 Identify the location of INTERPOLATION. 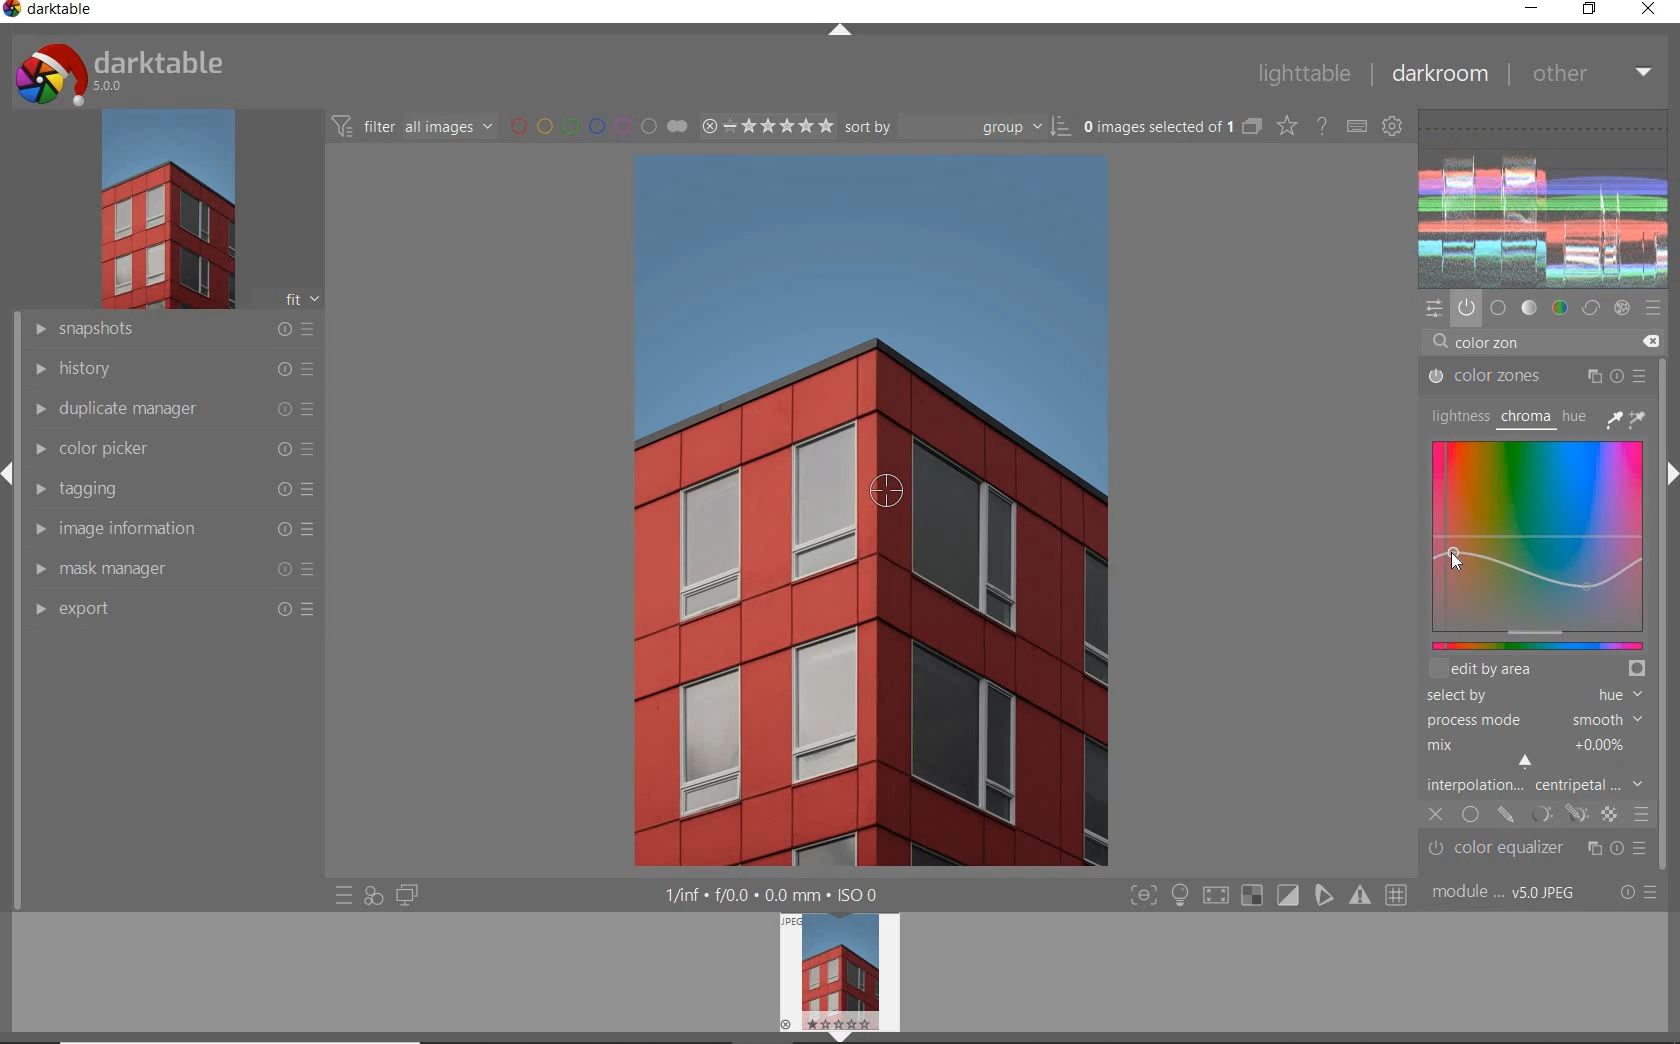
(1534, 784).